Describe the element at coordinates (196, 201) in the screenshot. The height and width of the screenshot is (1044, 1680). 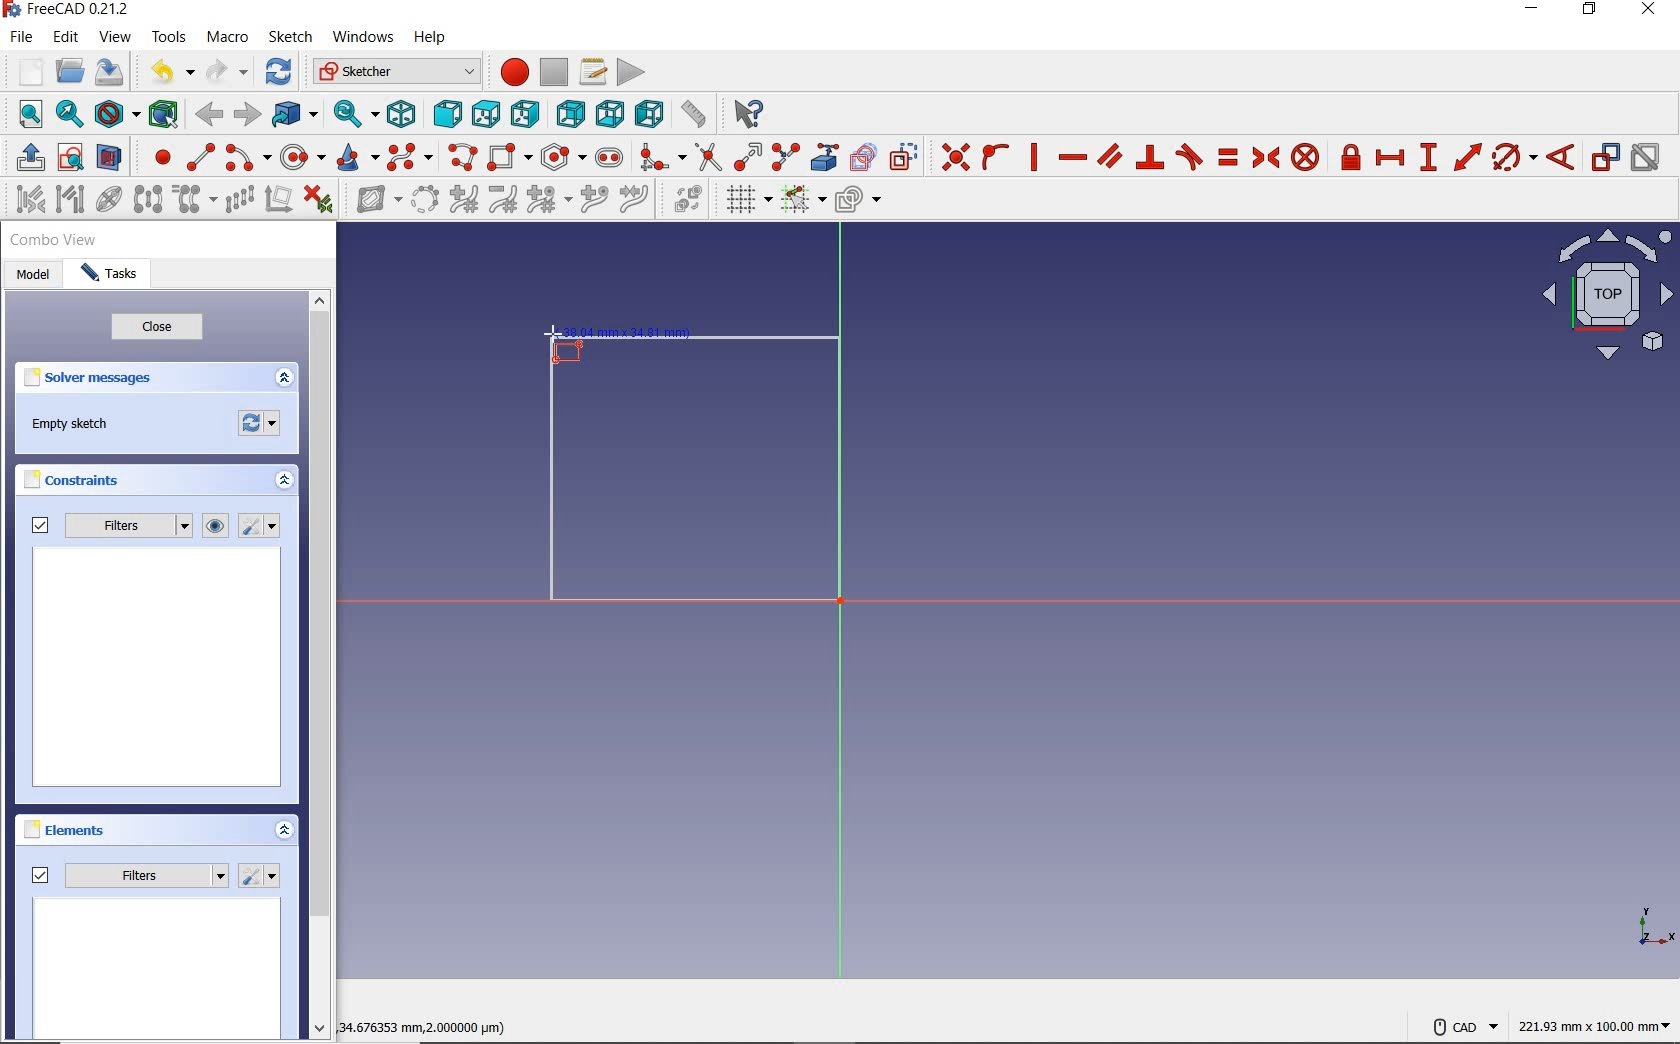
I see `clone` at that location.